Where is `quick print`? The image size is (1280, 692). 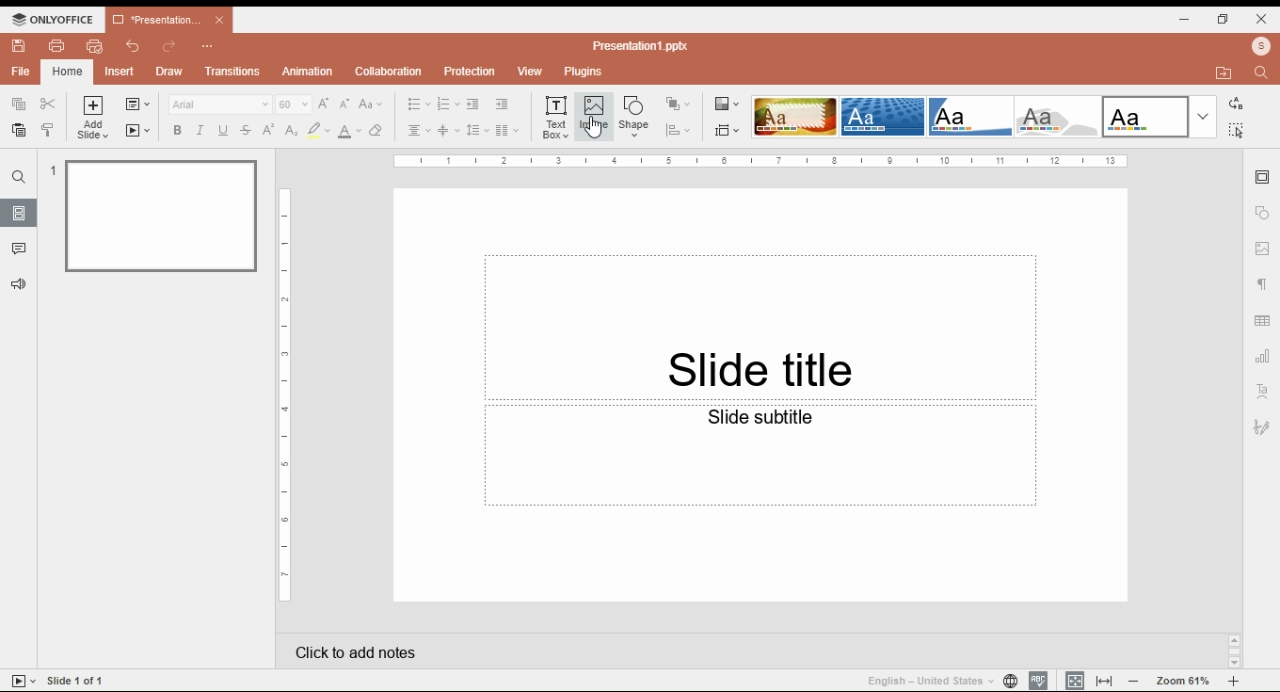 quick print is located at coordinates (94, 45).